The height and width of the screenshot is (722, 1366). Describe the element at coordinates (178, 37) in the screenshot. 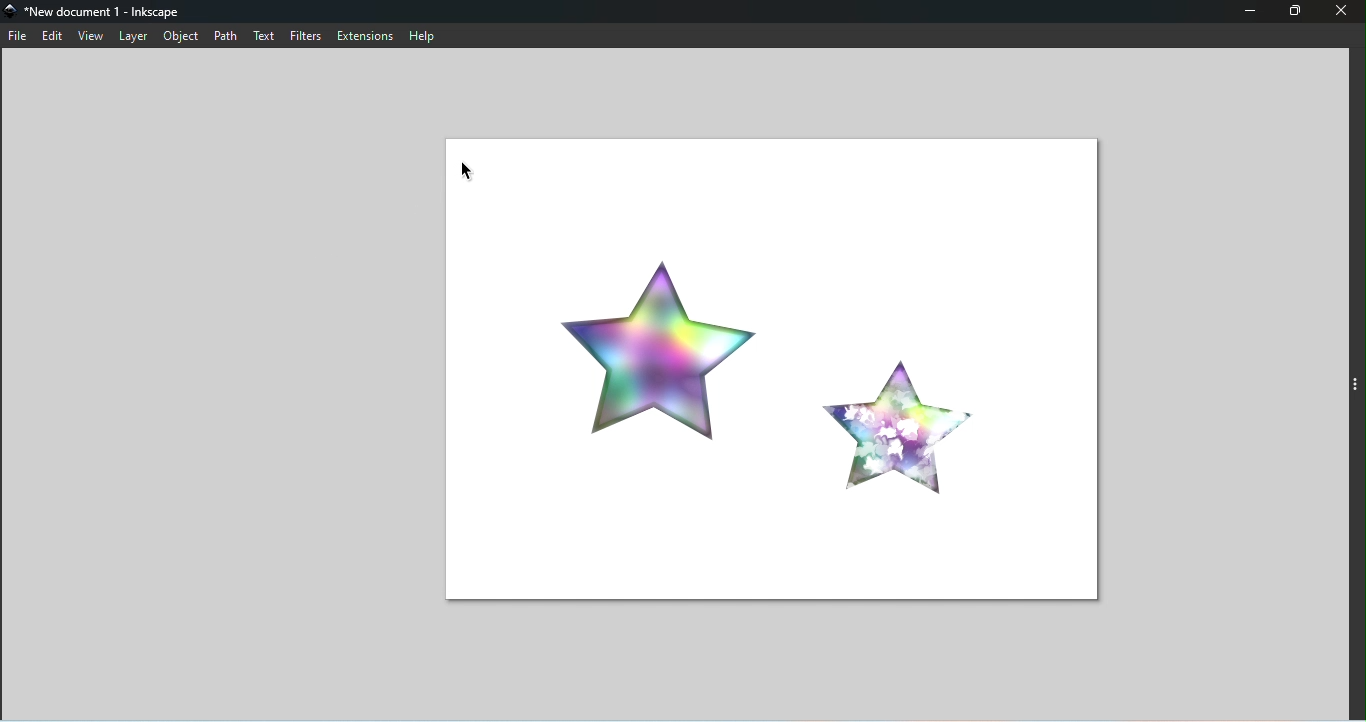

I see `Object` at that location.